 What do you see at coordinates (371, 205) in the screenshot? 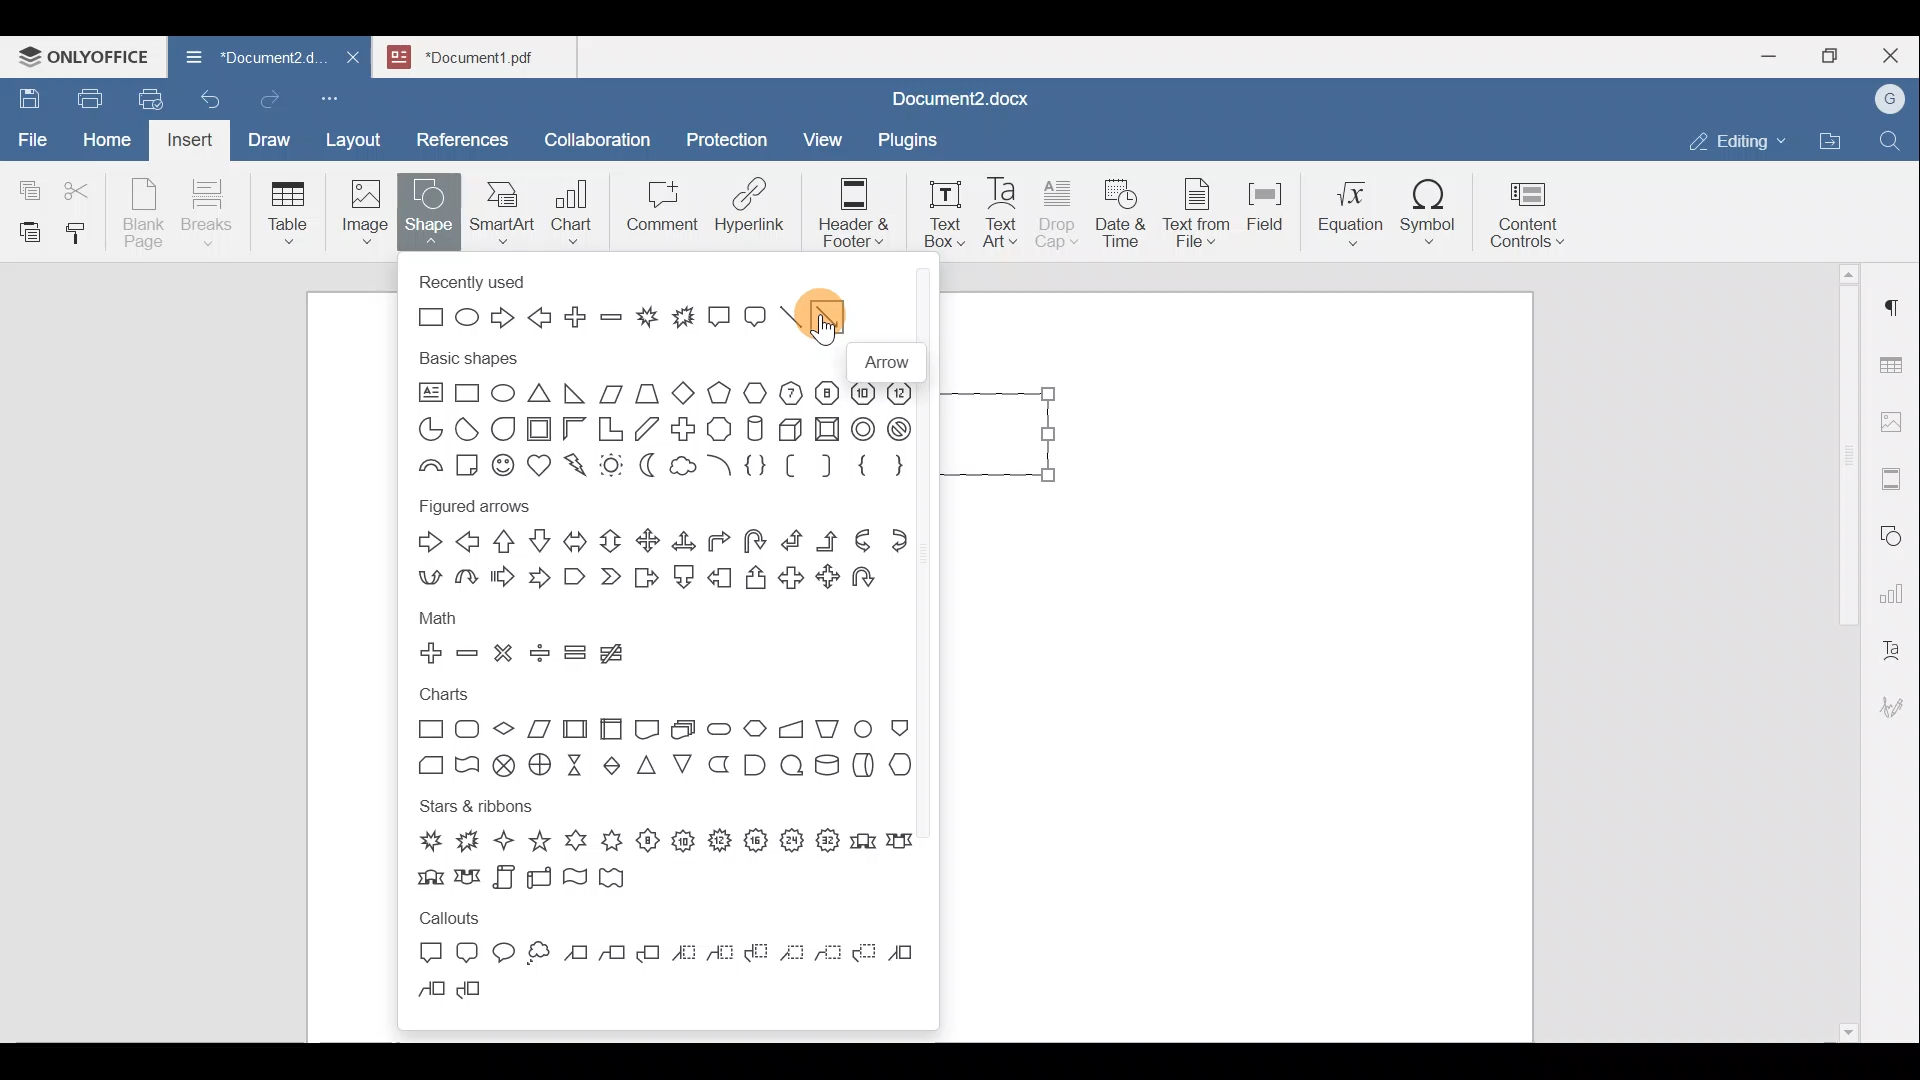
I see `Image` at bounding box center [371, 205].